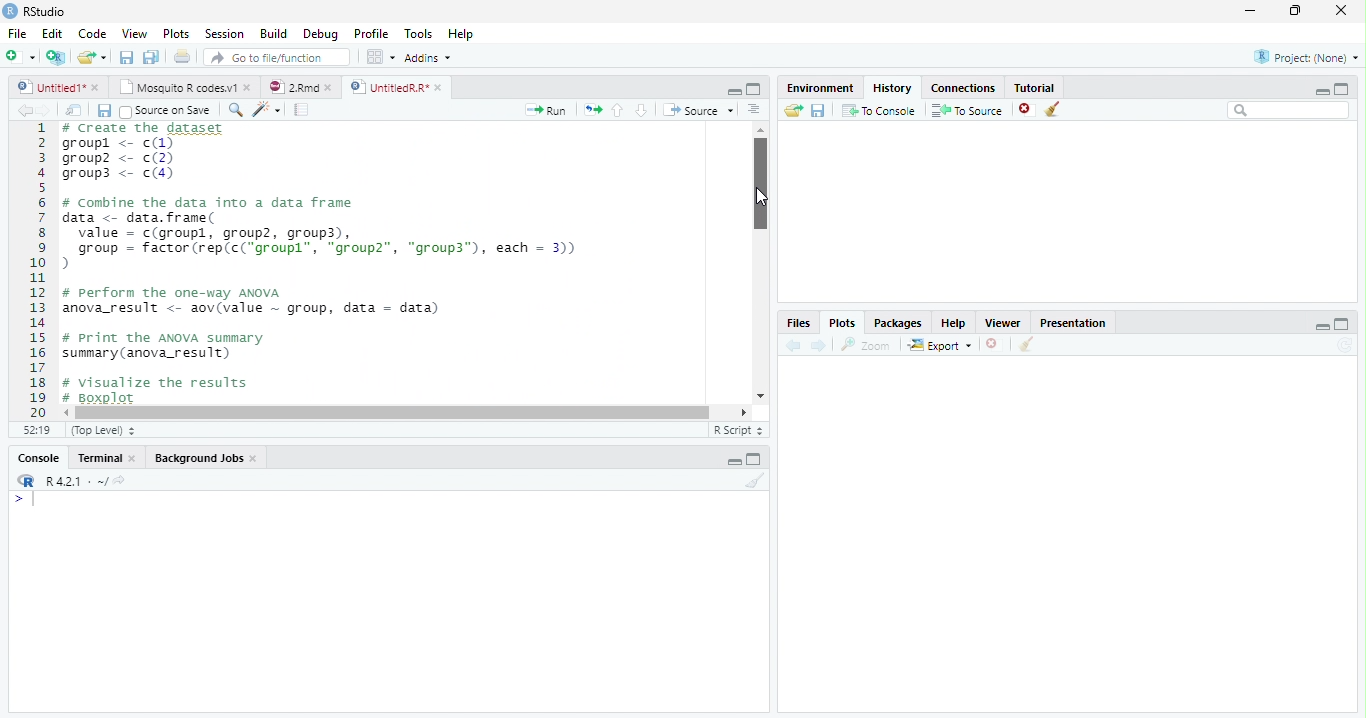 The image size is (1366, 718). What do you see at coordinates (299, 85) in the screenshot?
I see `2Rmd` at bounding box center [299, 85].